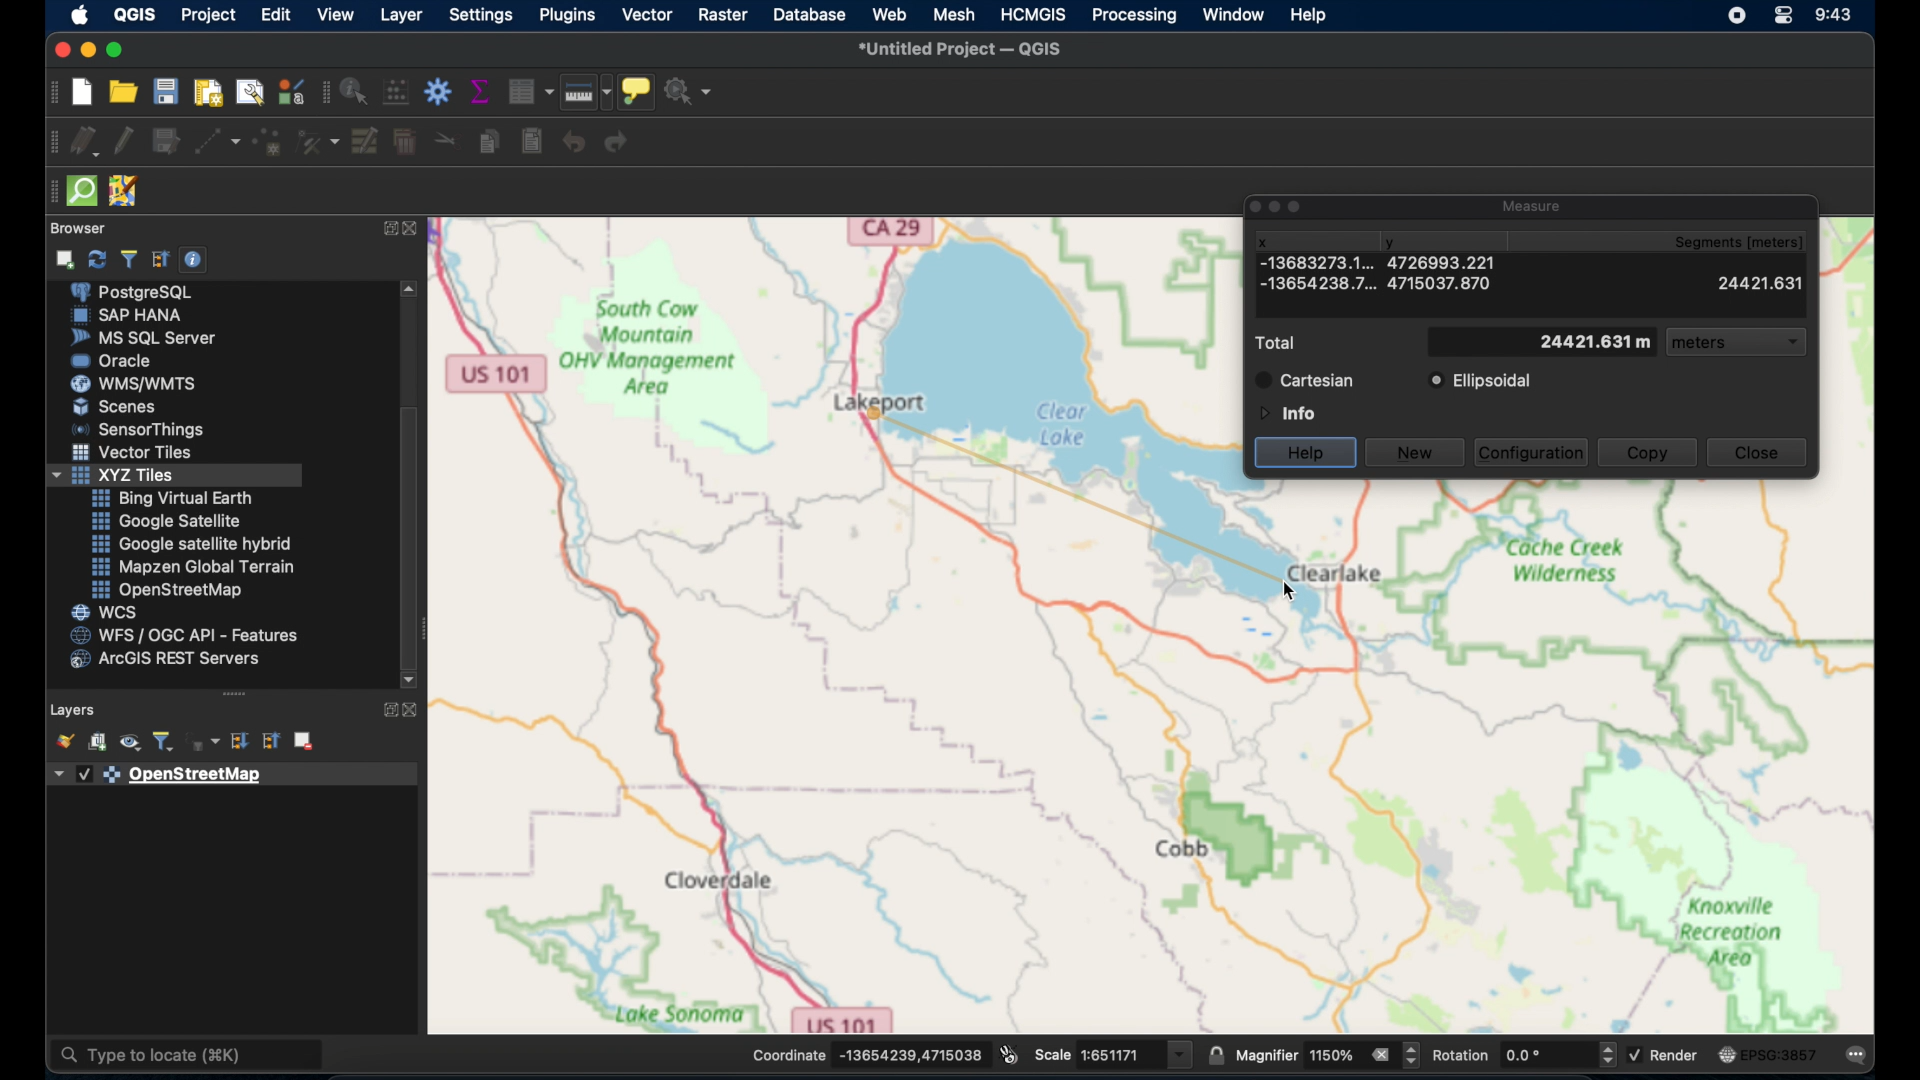 The width and height of the screenshot is (1920, 1080). I want to click on info radio button, so click(1285, 412).